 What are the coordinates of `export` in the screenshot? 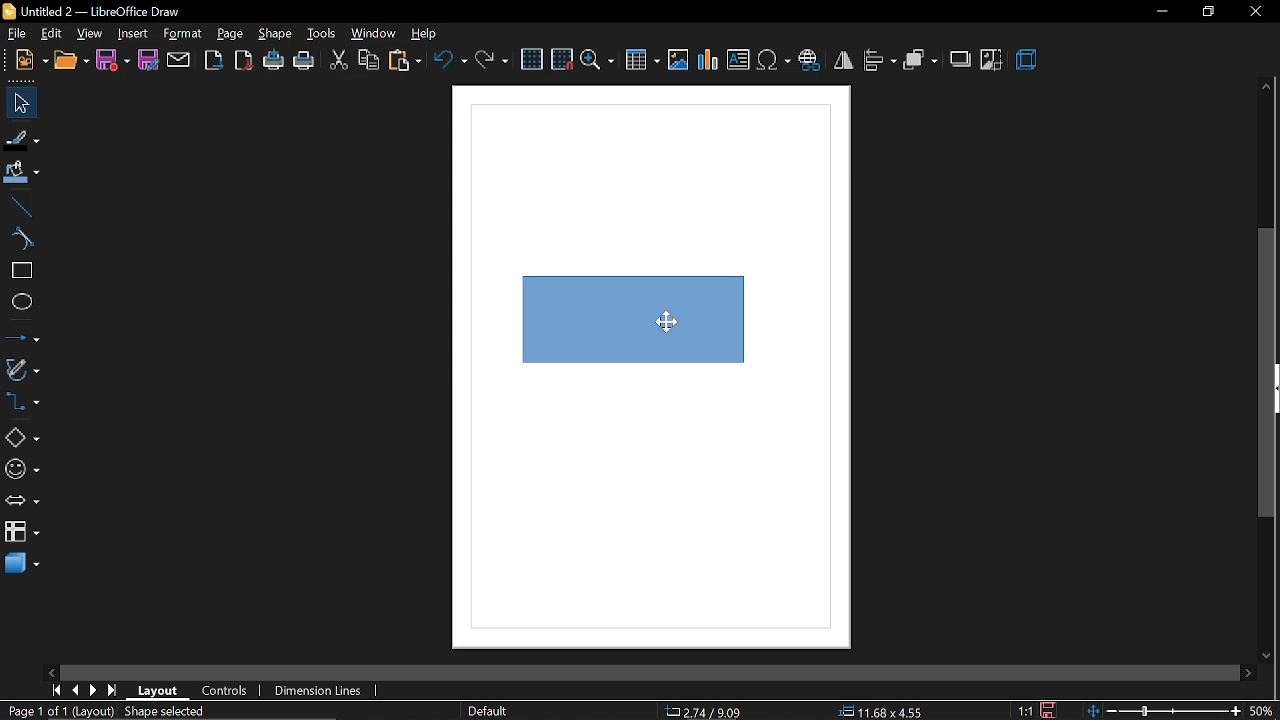 It's located at (214, 60).